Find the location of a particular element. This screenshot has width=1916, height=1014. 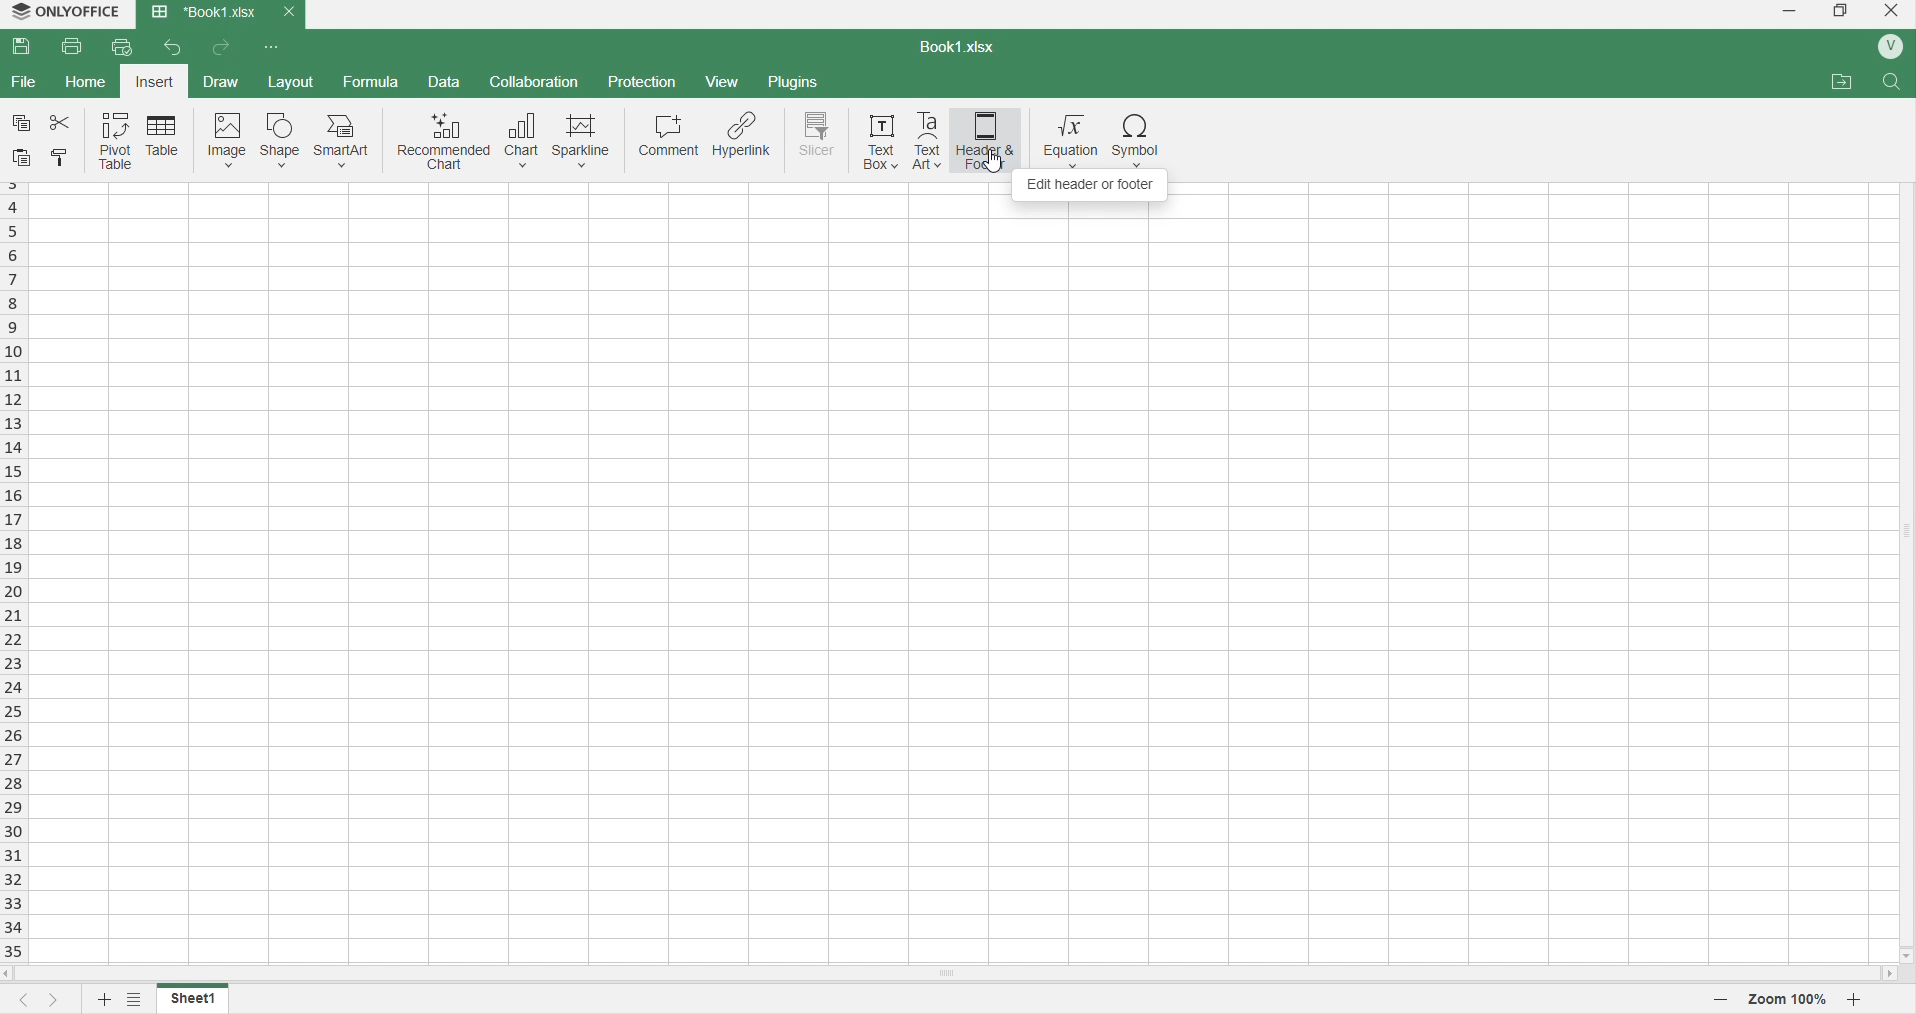

cell is located at coordinates (962, 582).